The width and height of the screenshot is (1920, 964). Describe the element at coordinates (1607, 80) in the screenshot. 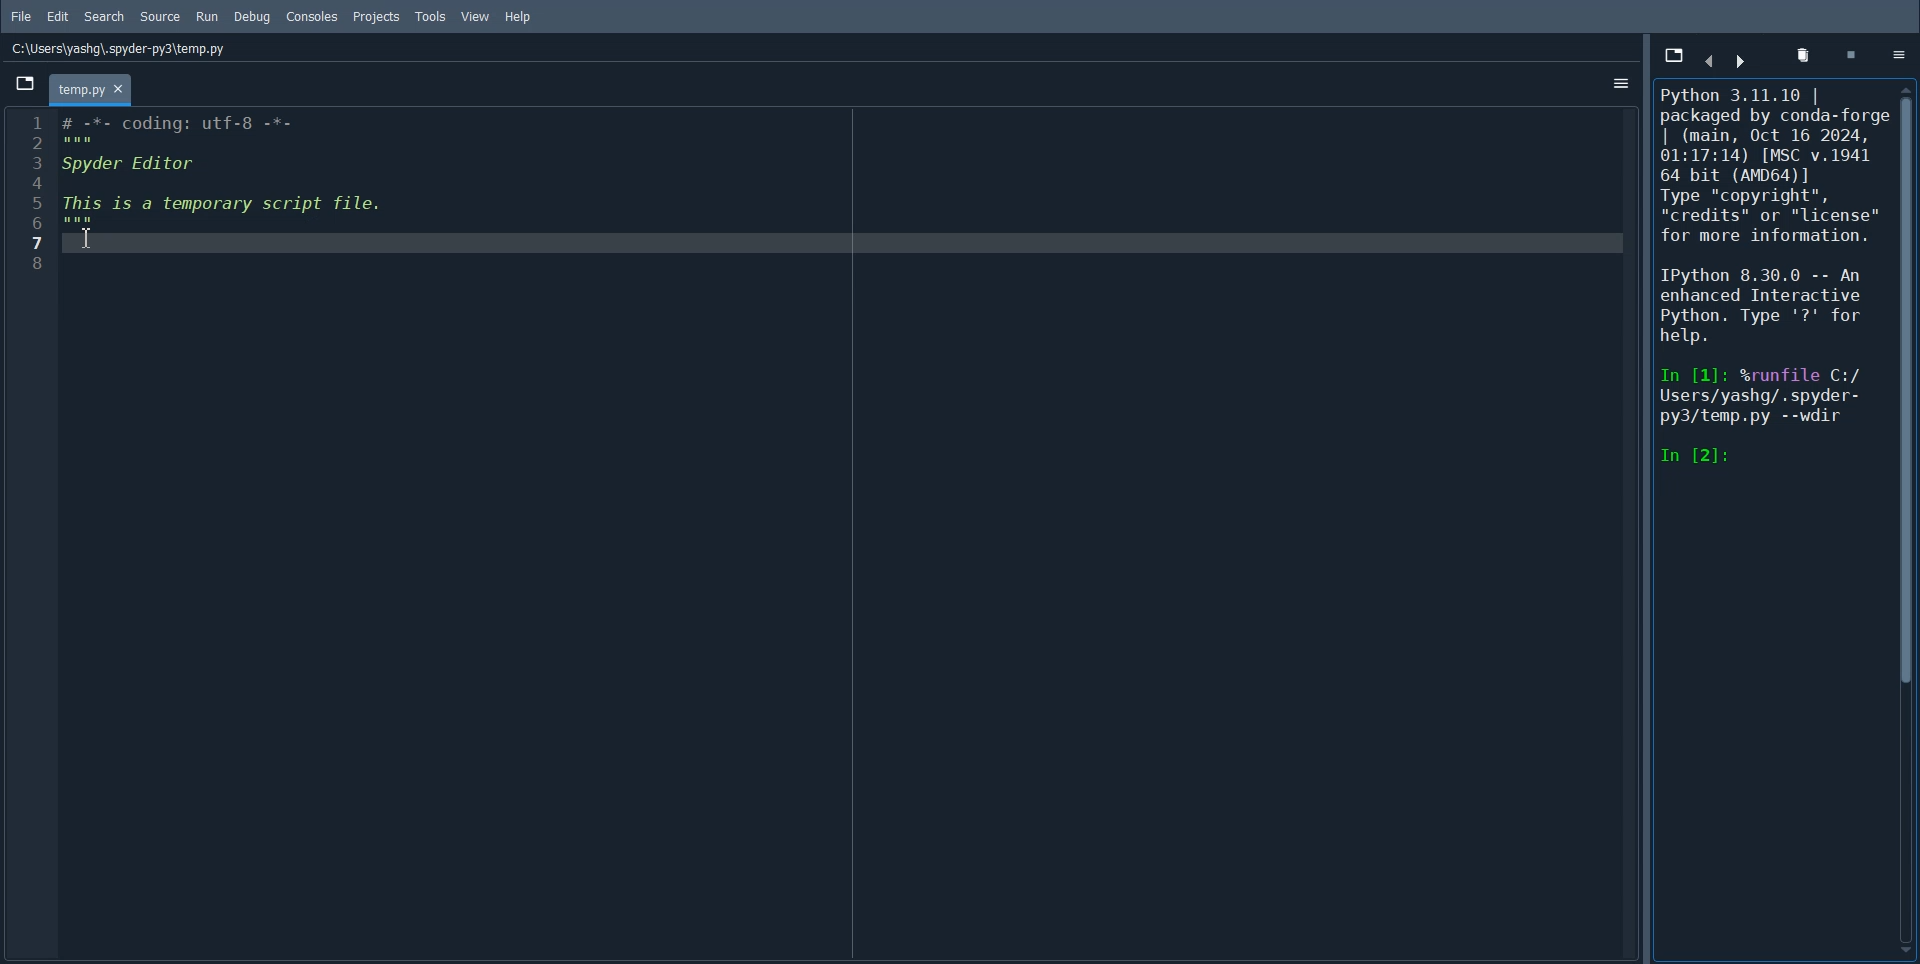

I see `options` at that location.